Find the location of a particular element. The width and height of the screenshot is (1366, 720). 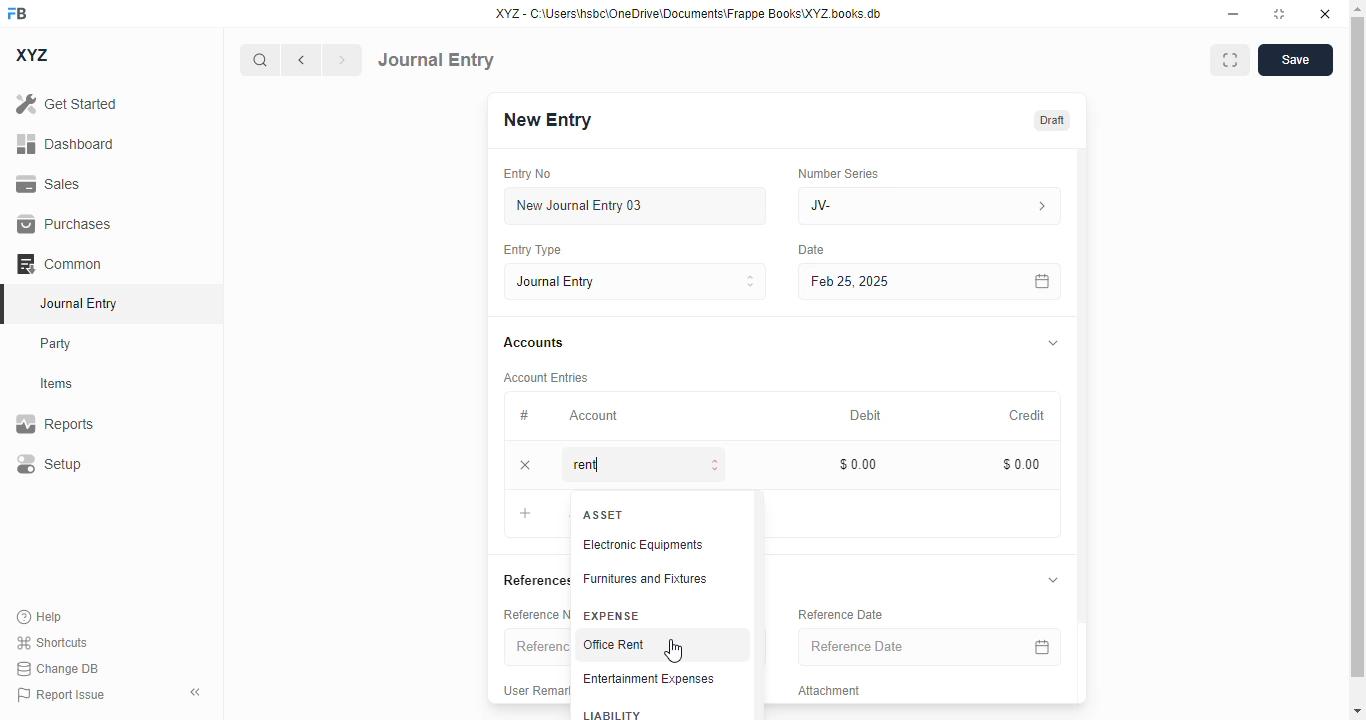

draft is located at coordinates (1053, 120).